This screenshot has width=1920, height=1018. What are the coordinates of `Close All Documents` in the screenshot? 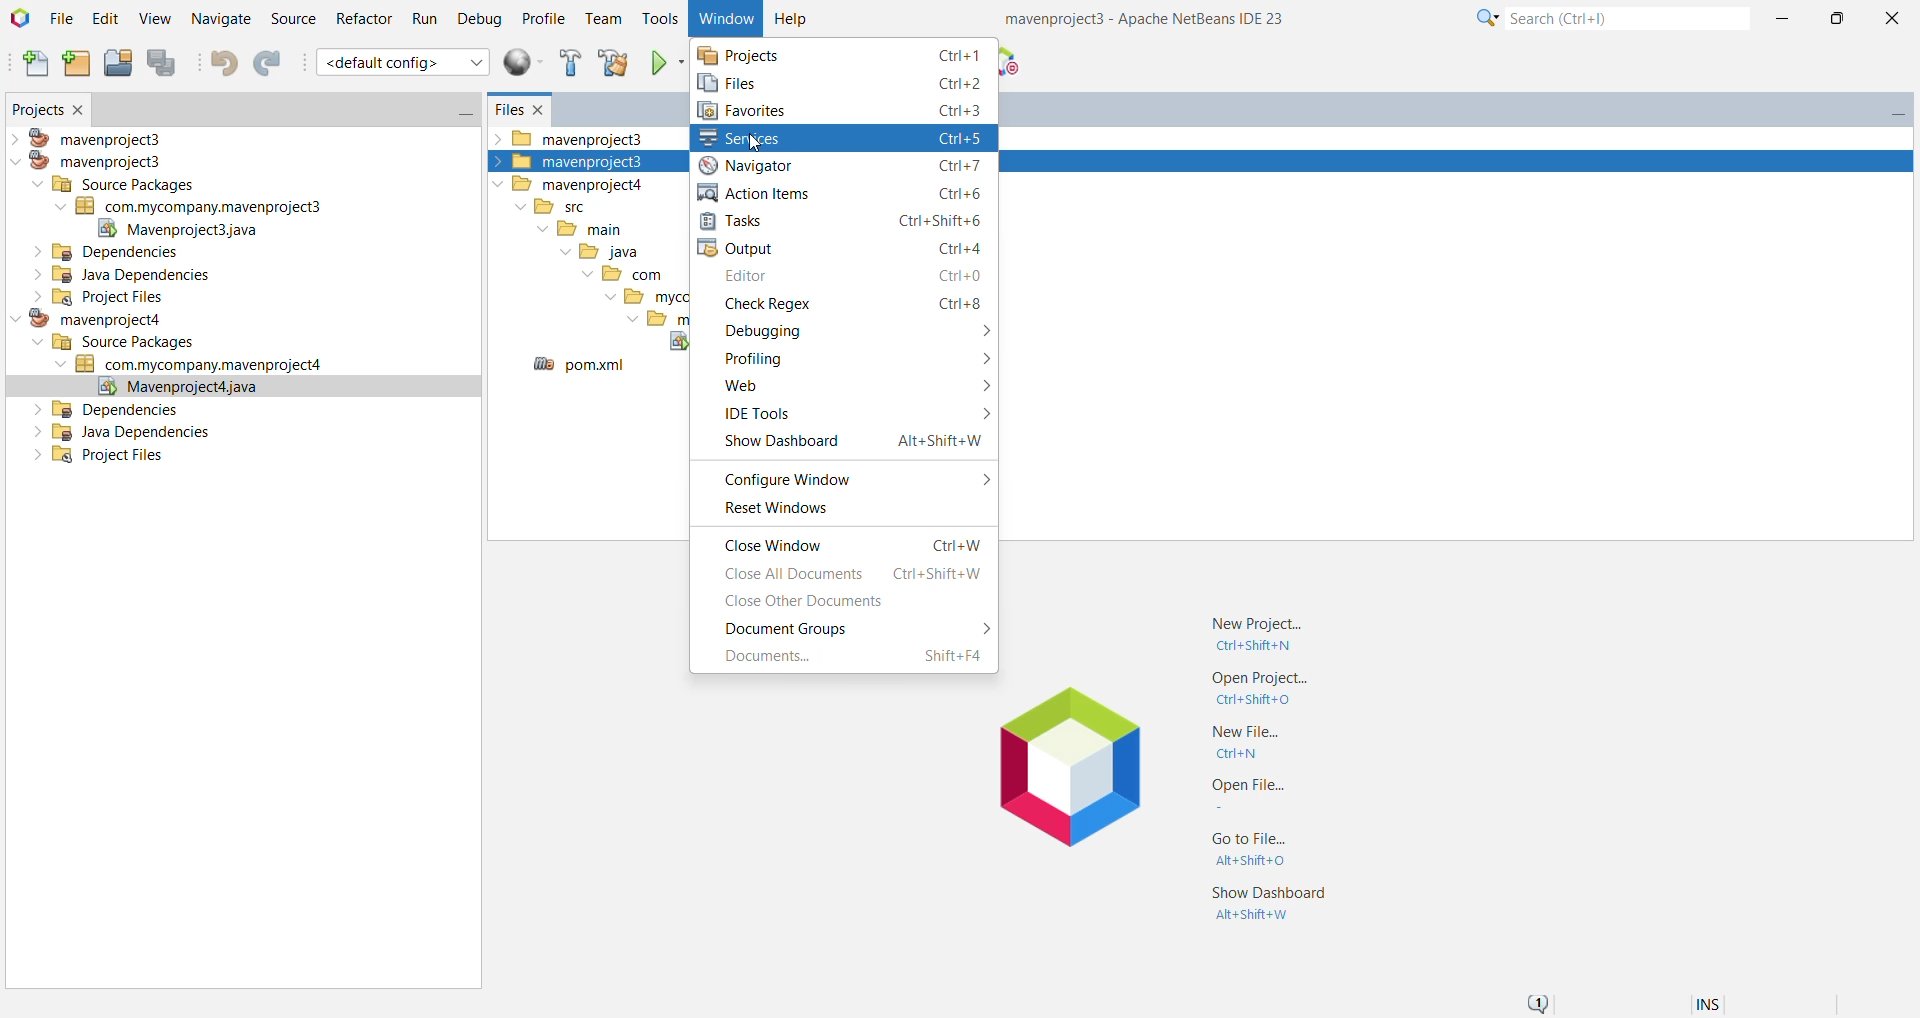 It's located at (851, 574).